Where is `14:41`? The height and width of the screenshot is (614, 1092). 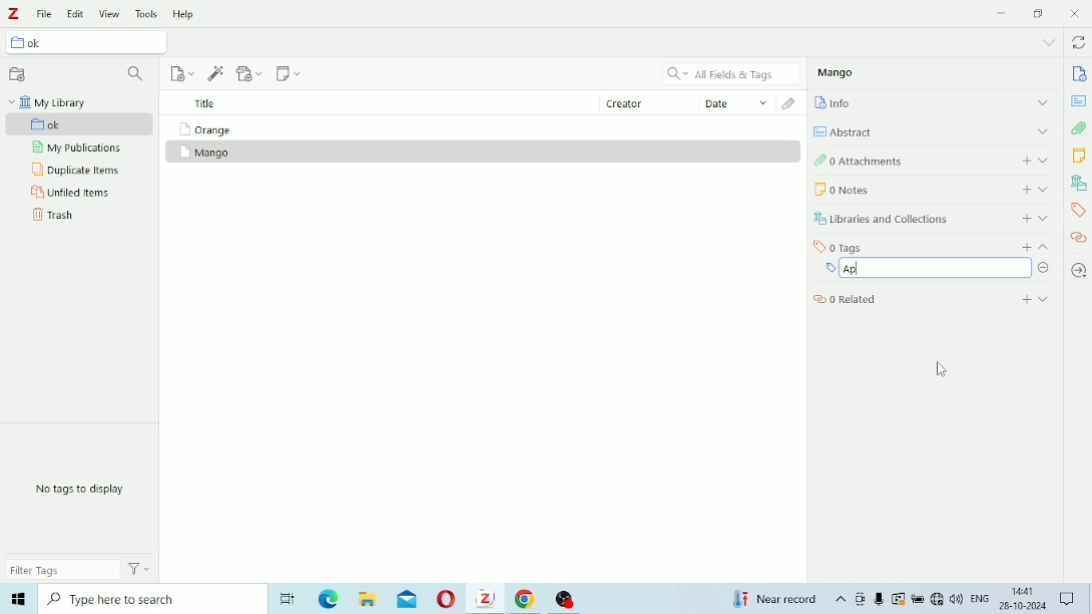 14:41 is located at coordinates (1024, 591).